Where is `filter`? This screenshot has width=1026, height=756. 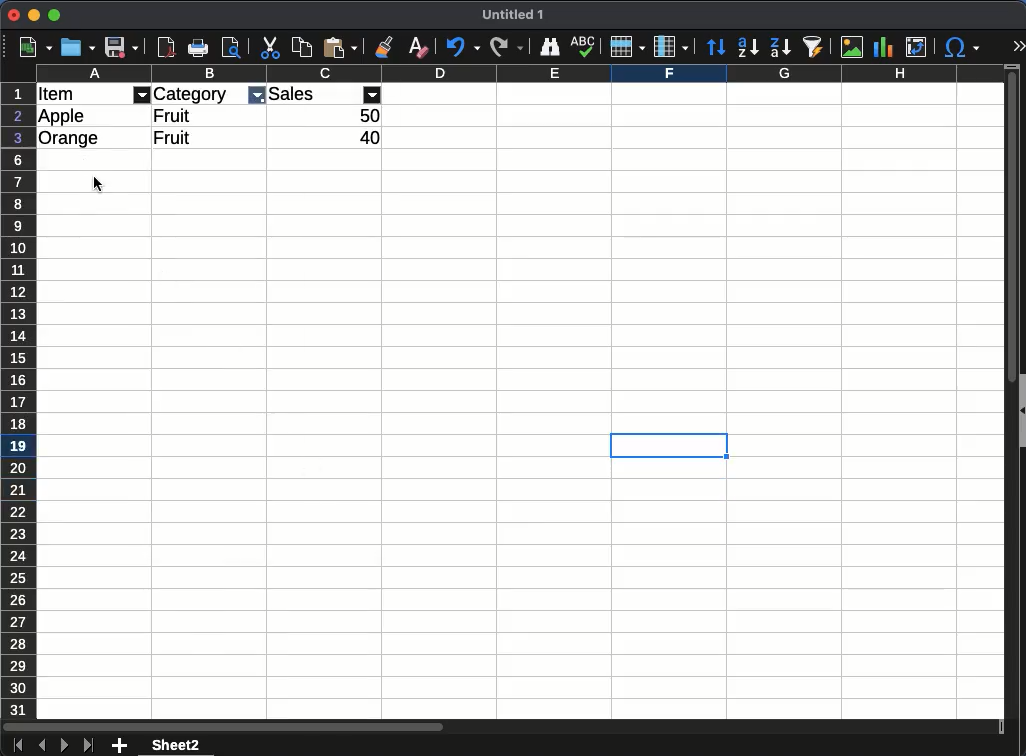 filter is located at coordinates (142, 95).